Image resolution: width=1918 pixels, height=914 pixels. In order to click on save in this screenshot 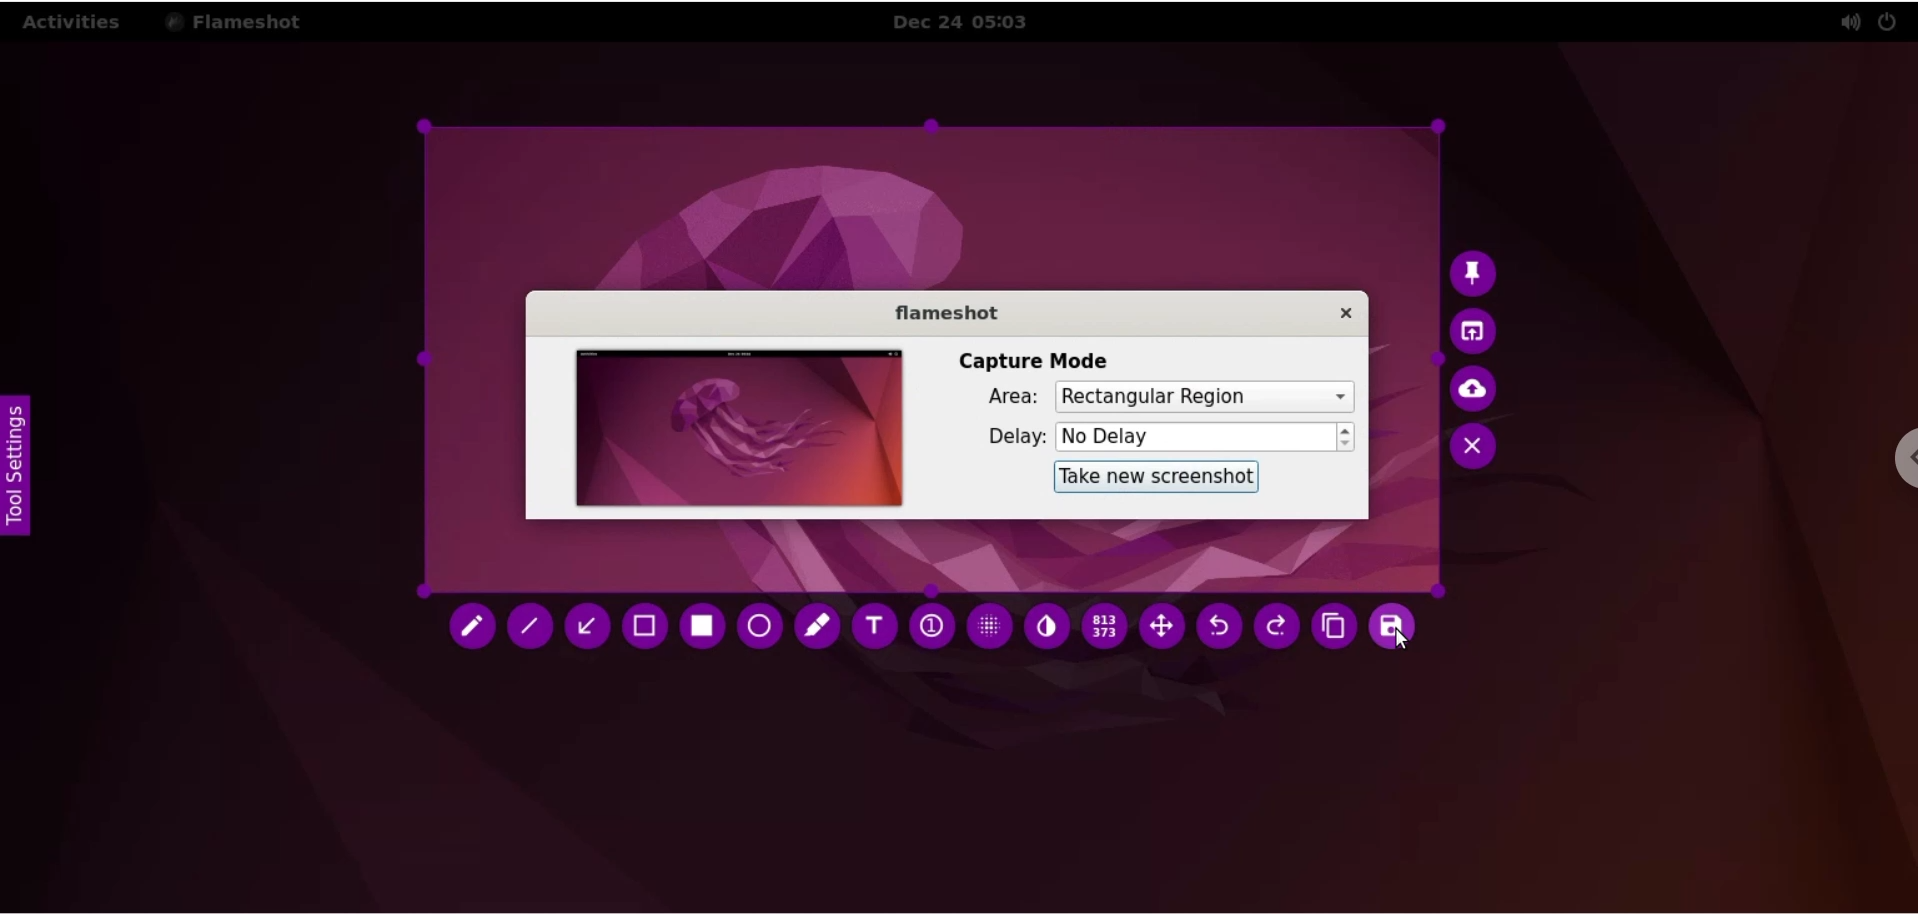, I will do `click(1395, 623)`.